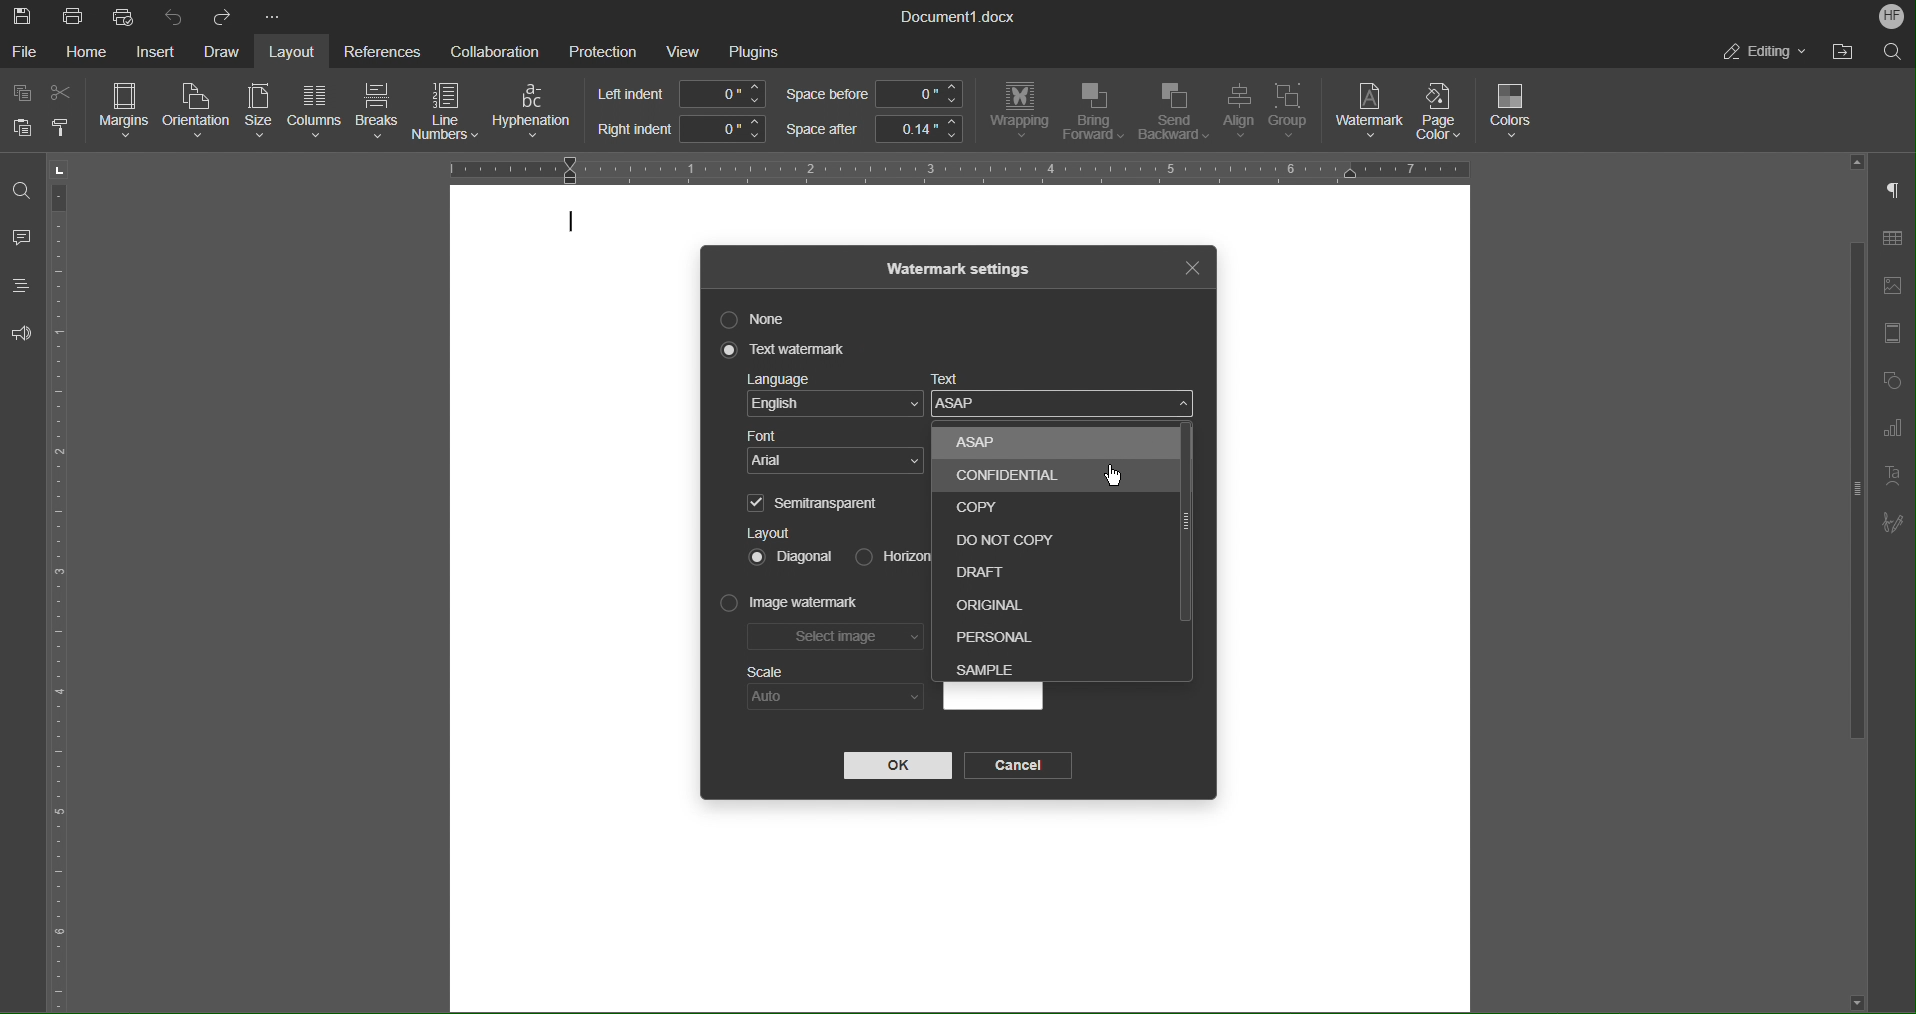 The image size is (1916, 1014). I want to click on Draft, so click(987, 566).